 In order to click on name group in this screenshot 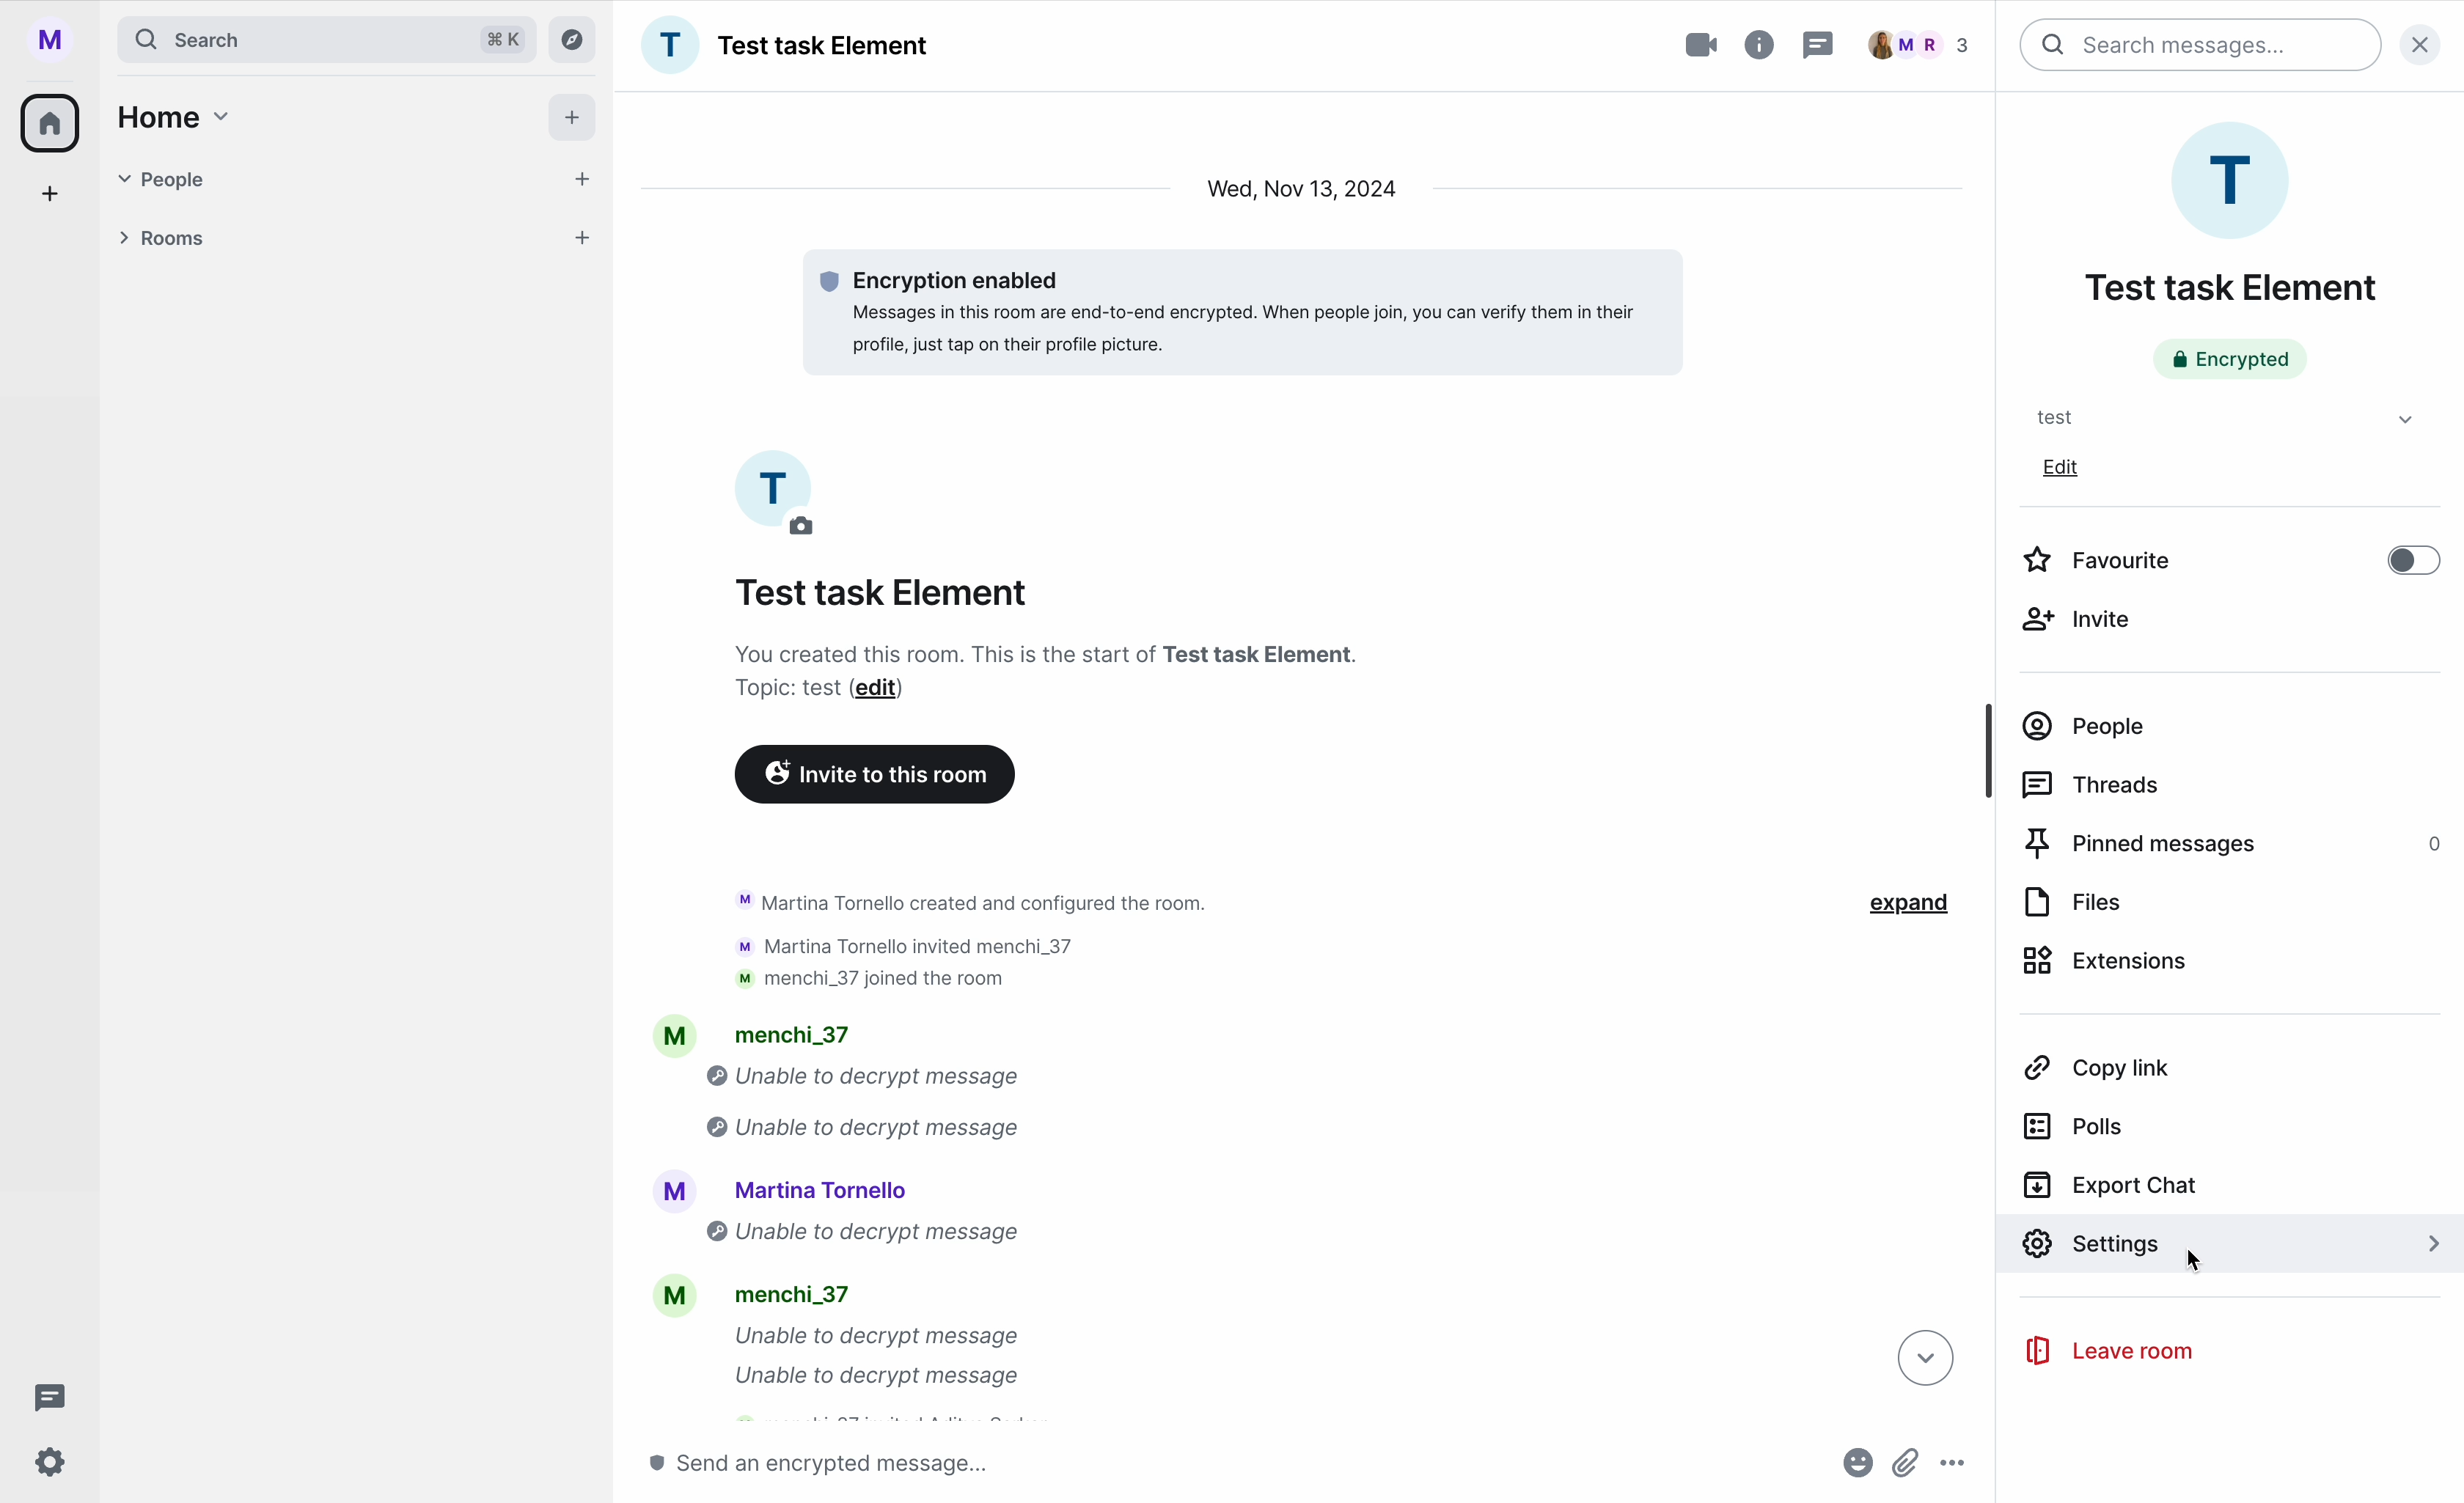, I will do `click(790, 45)`.